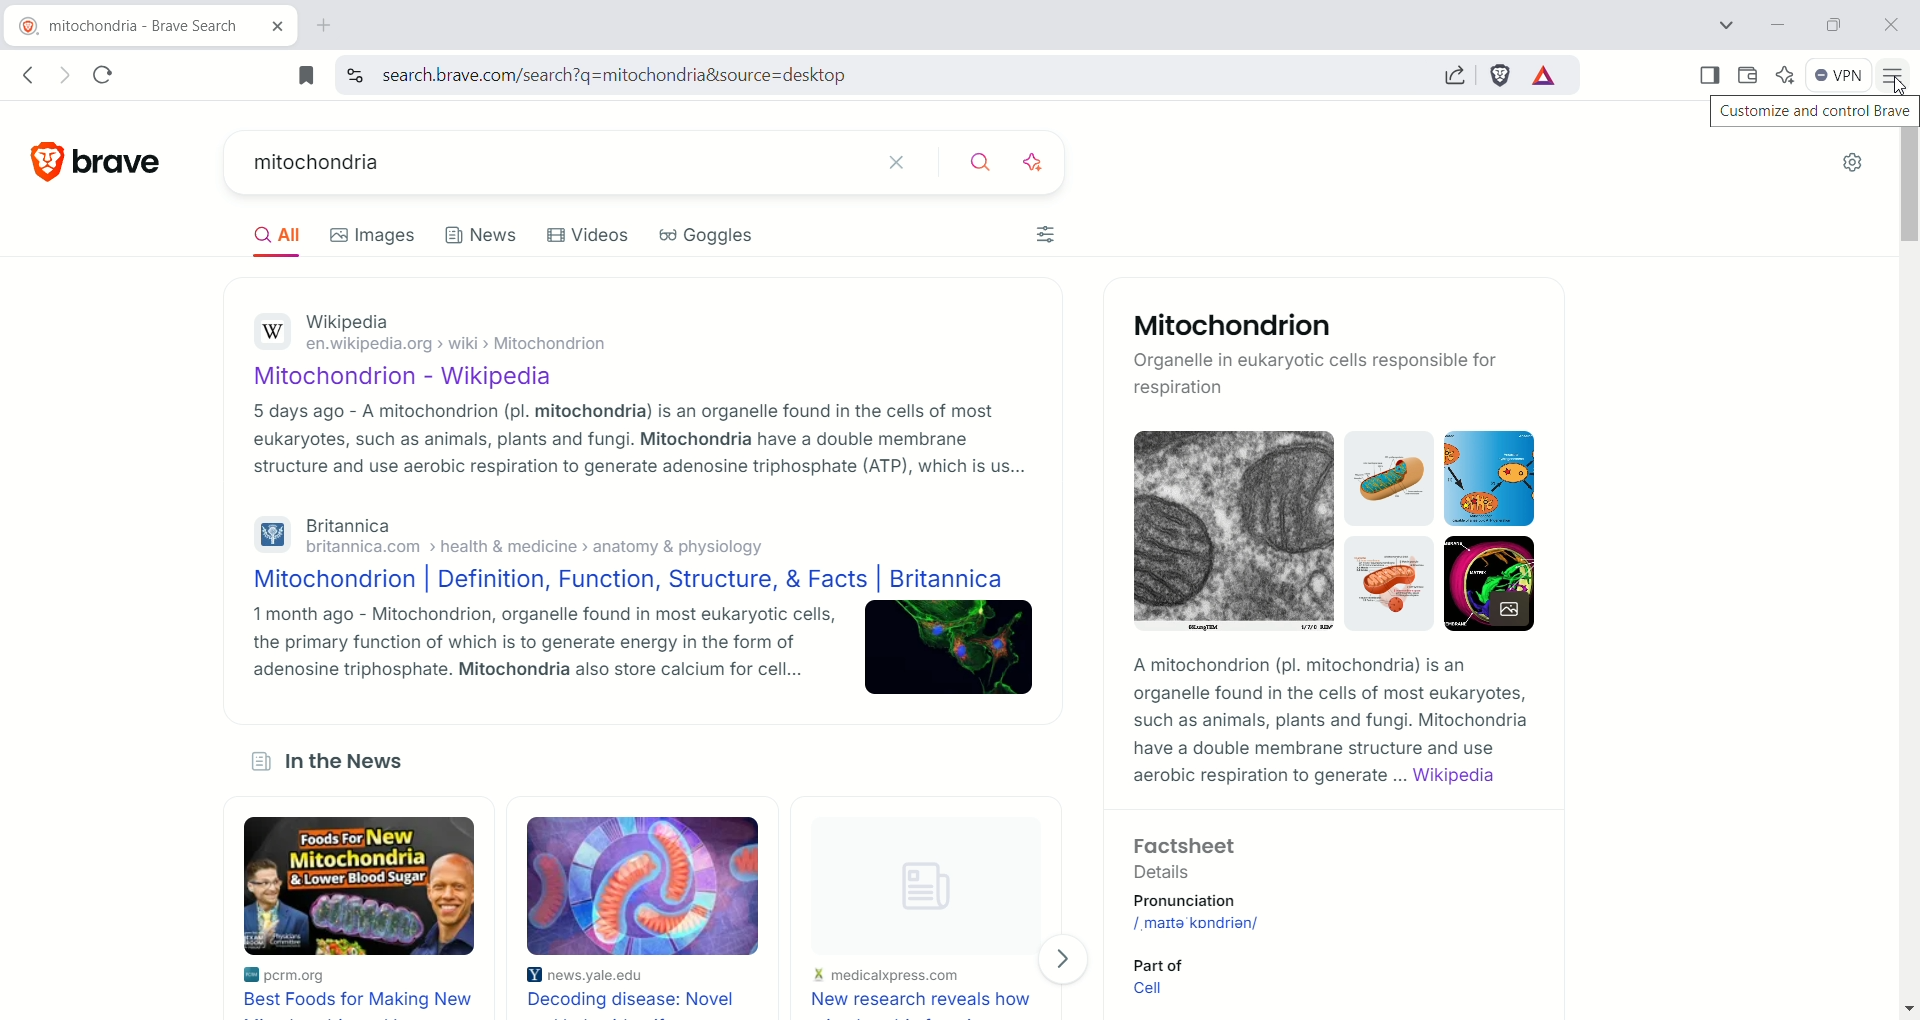 The image size is (1920, 1020). Describe the element at coordinates (1707, 73) in the screenshot. I see `show sidebar` at that location.